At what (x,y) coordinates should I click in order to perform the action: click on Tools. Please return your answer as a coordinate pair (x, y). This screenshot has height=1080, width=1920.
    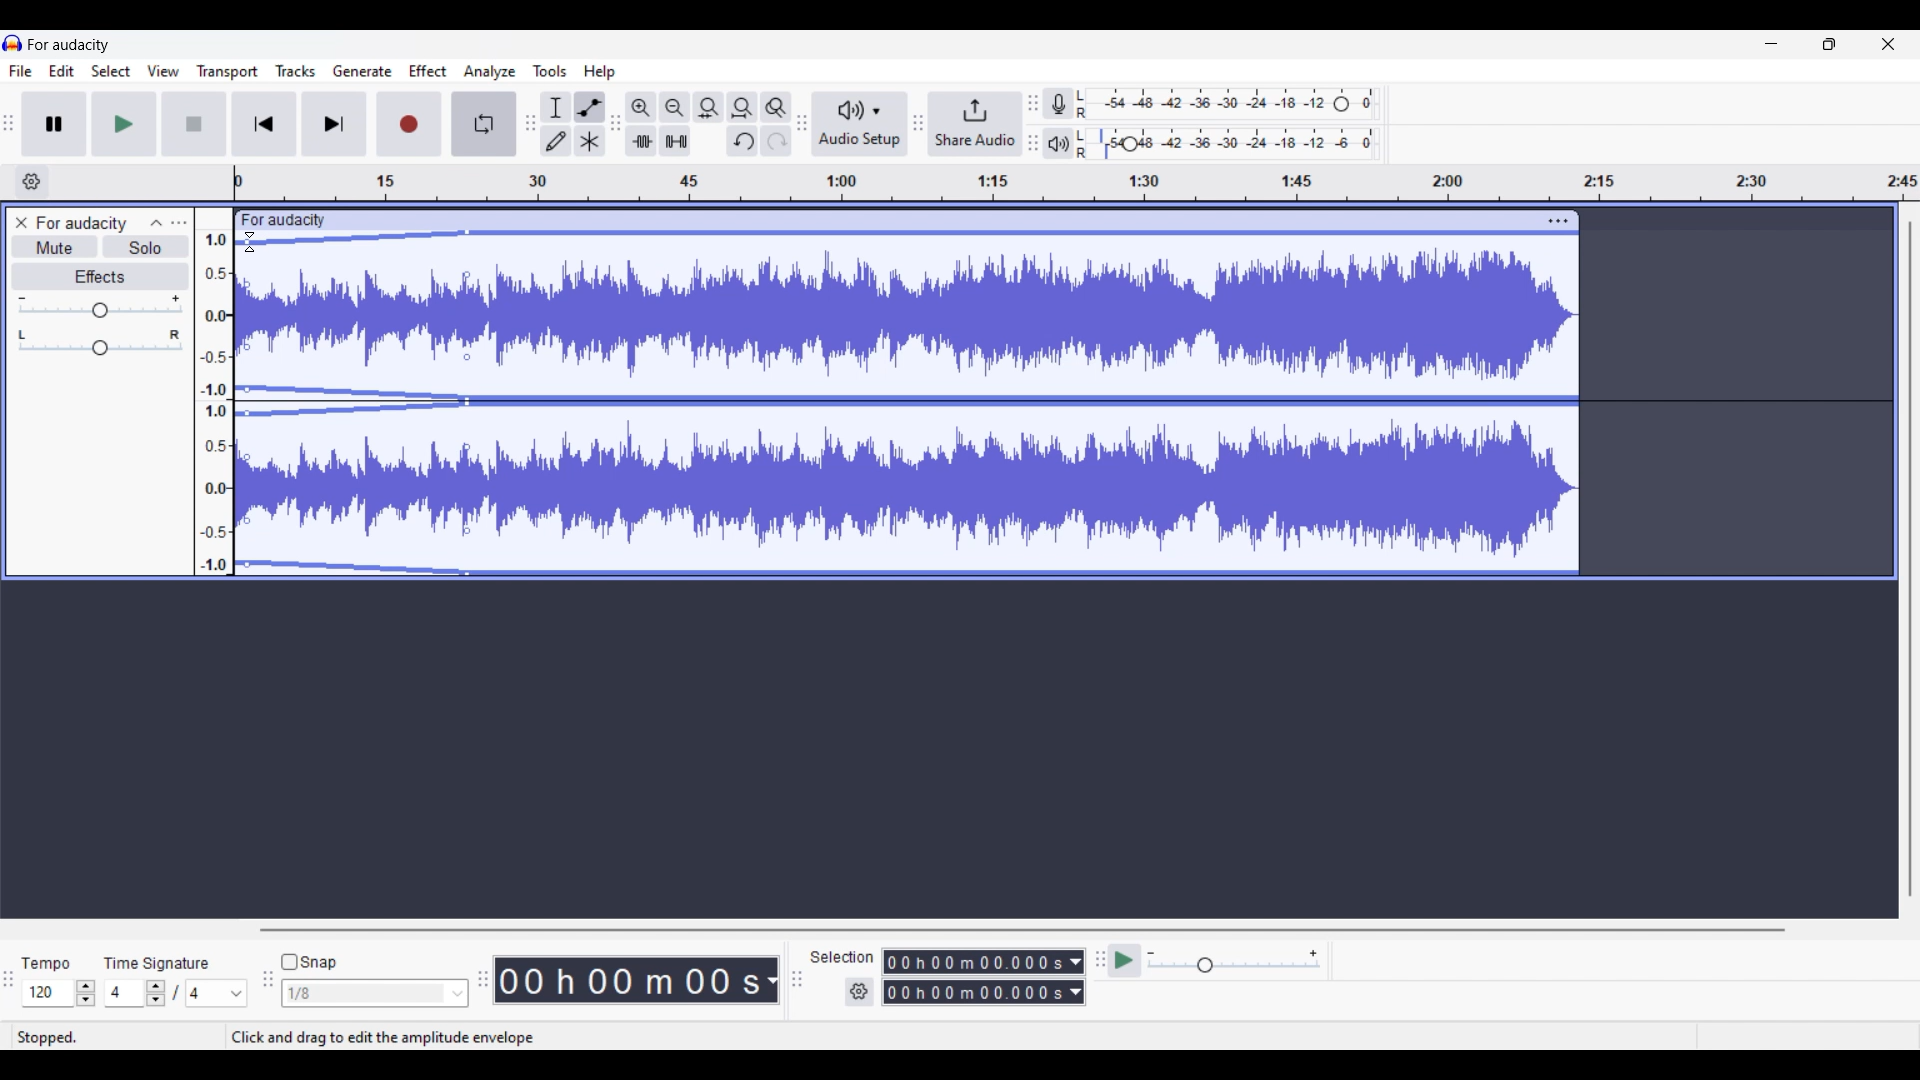
    Looking at the image, I should click on (549, 71).